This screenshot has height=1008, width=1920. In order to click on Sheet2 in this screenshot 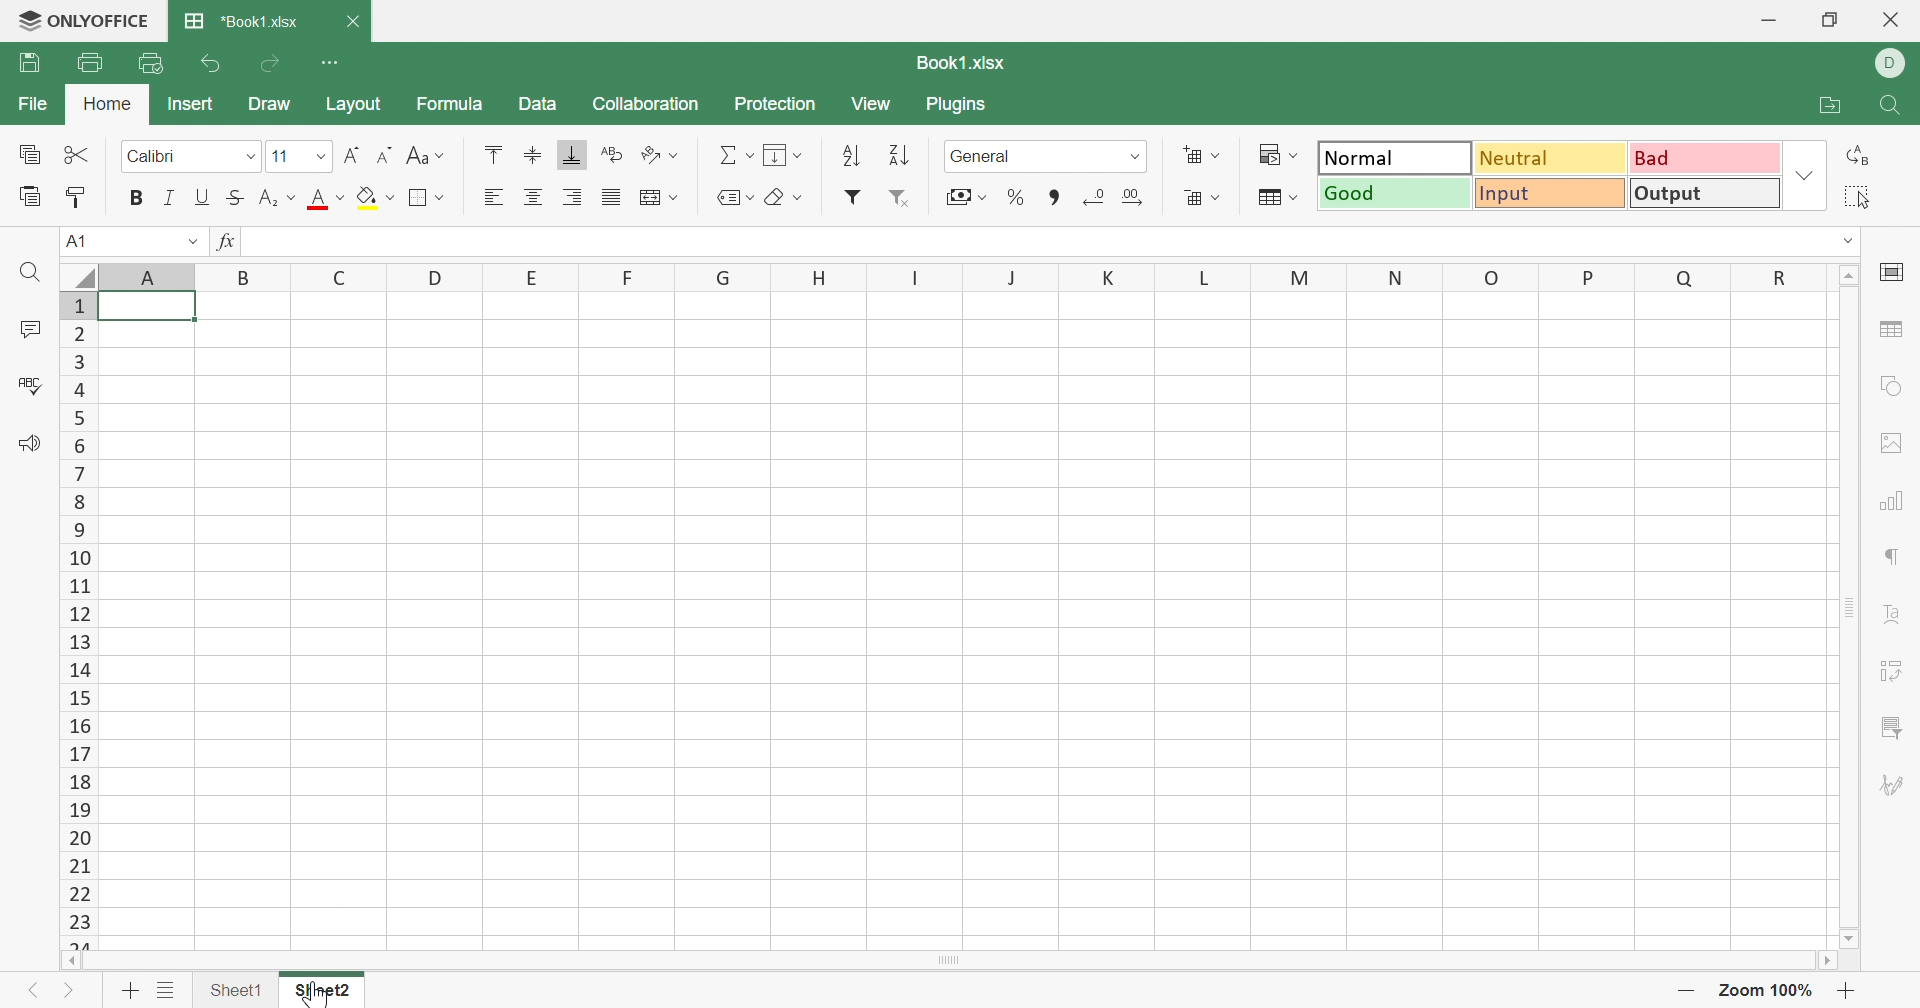, I will do `click(323, 989)`.